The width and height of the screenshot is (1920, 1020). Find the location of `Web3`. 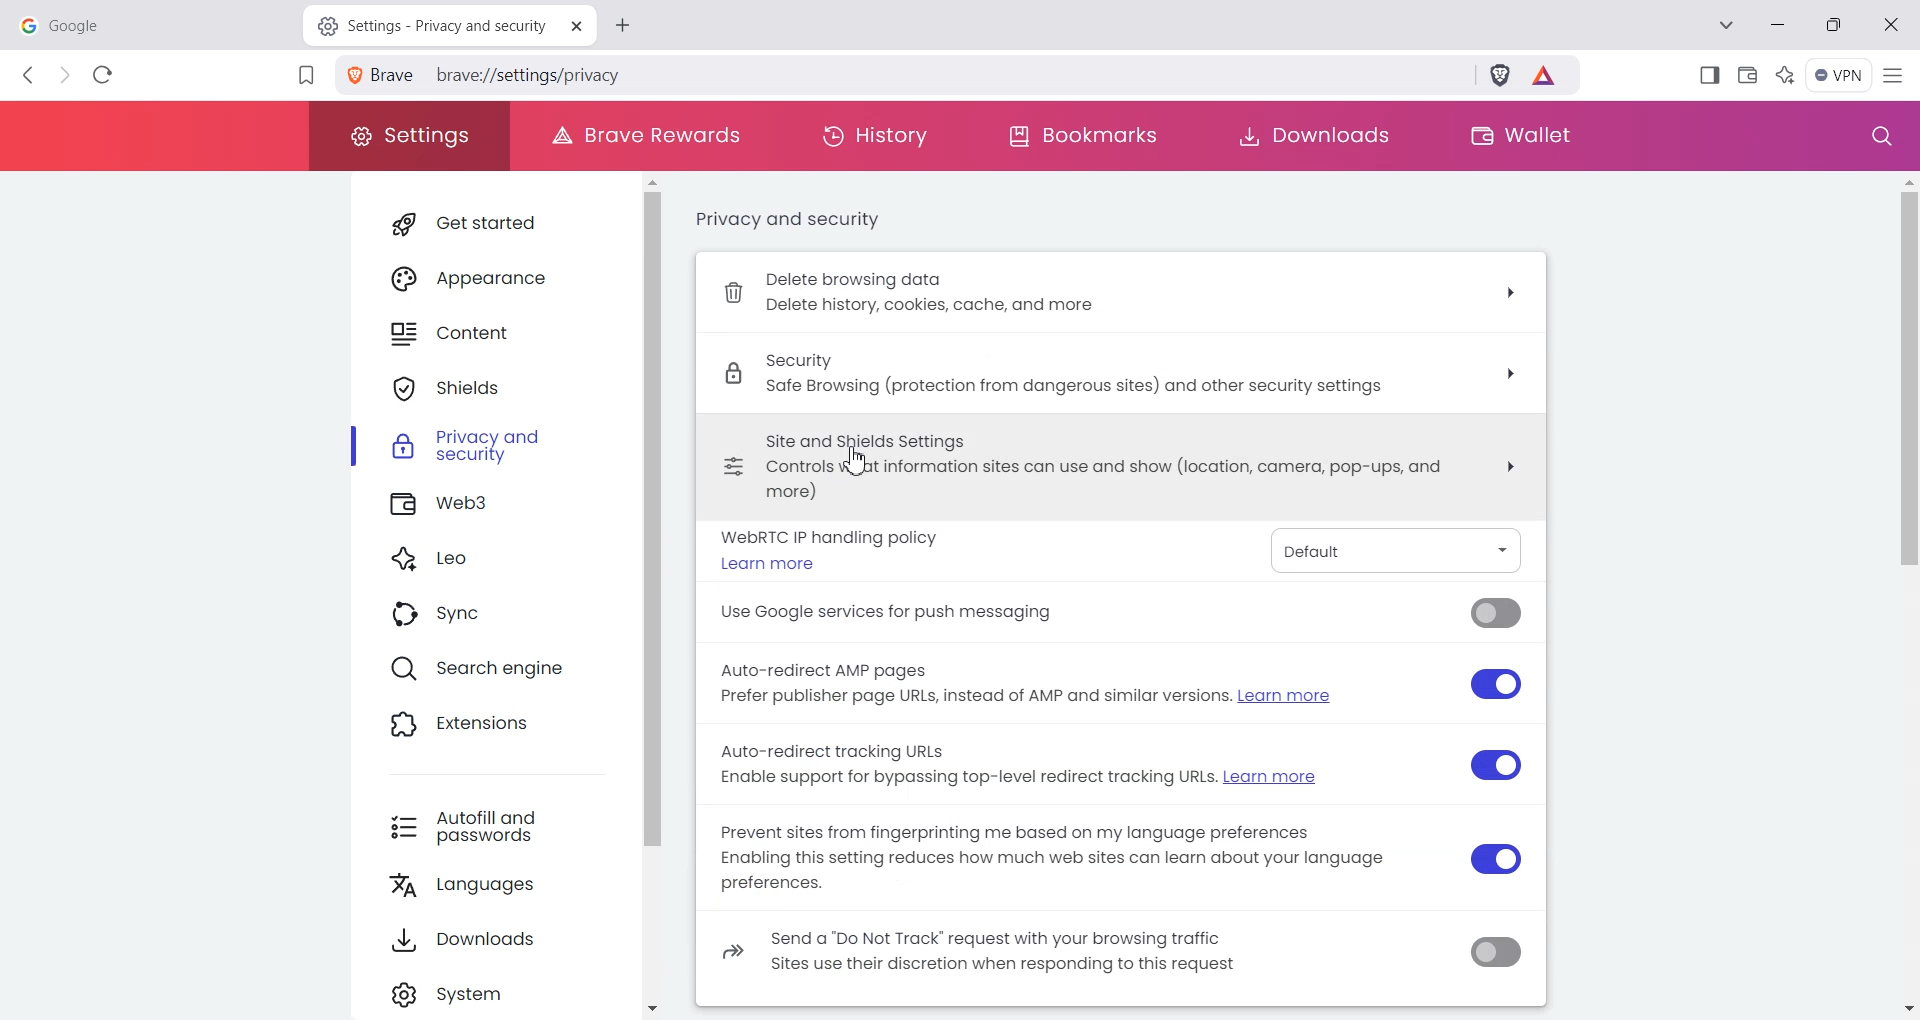

Web3 is located at coordinates (496, 506).